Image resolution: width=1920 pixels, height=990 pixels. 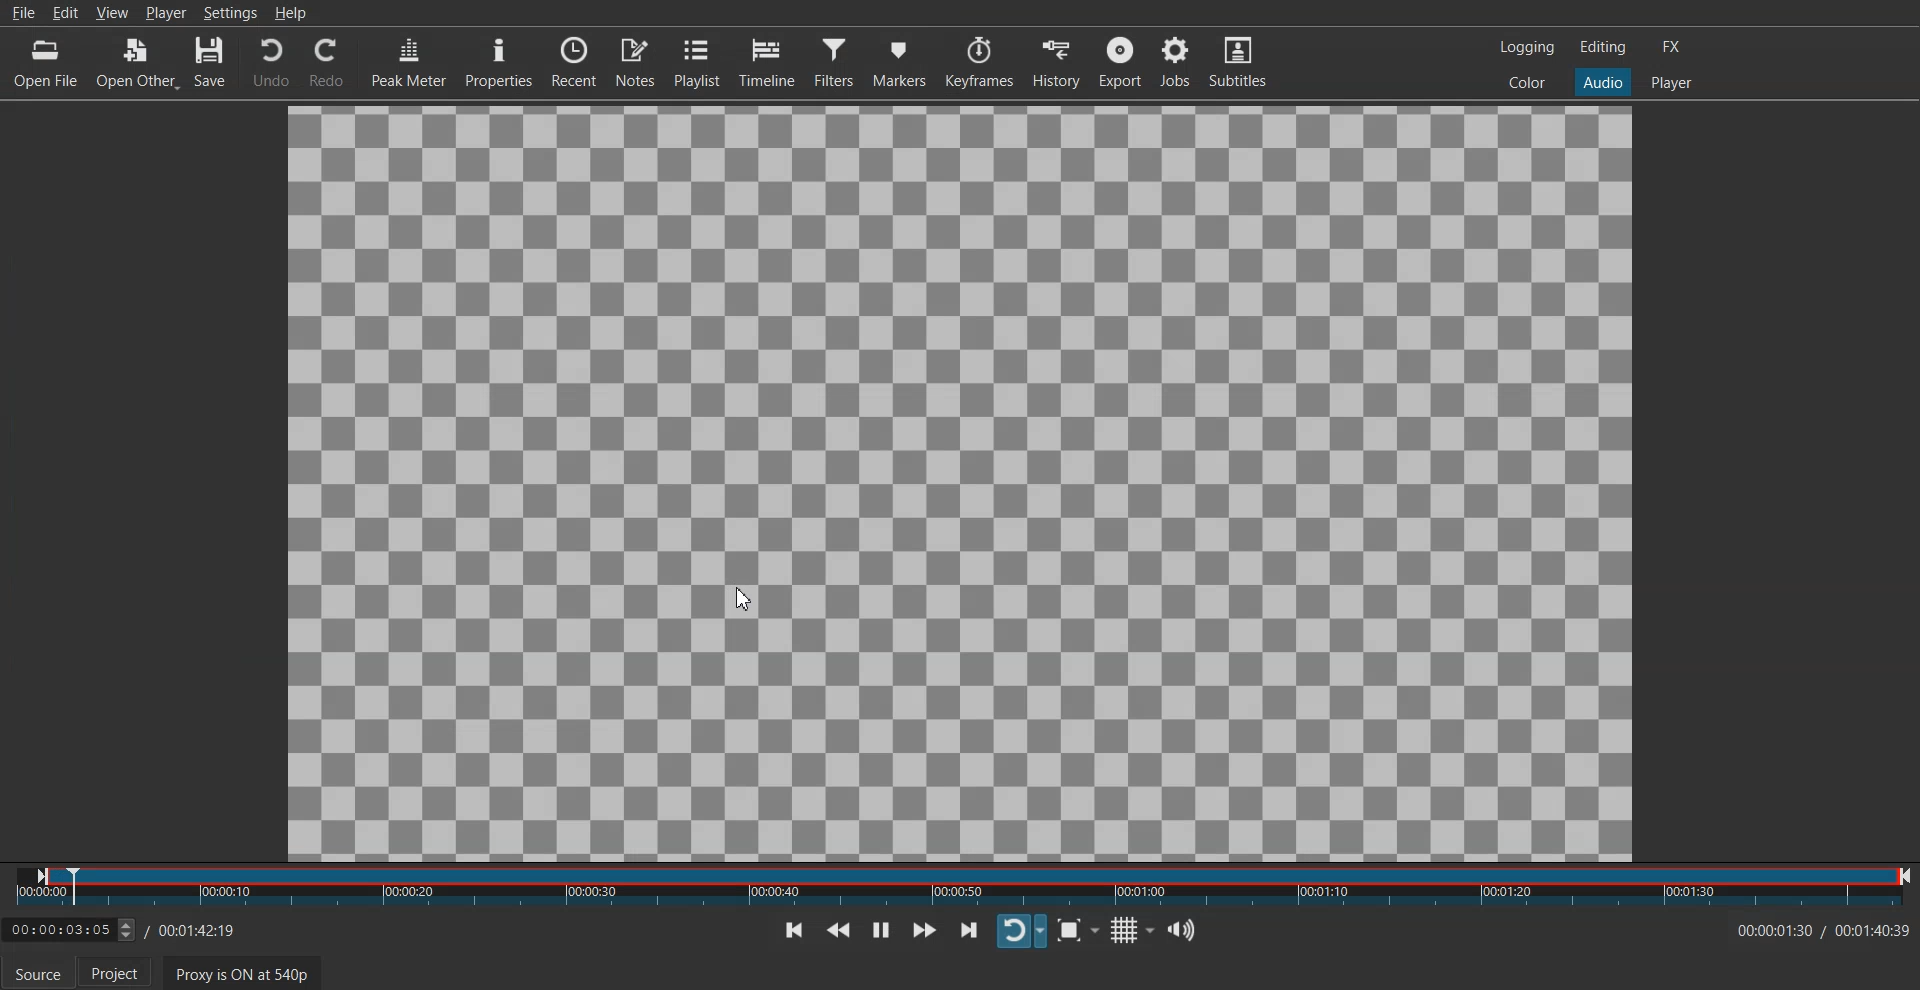 I want to click on Toggle Zoom, so click(x=1077, y=931).